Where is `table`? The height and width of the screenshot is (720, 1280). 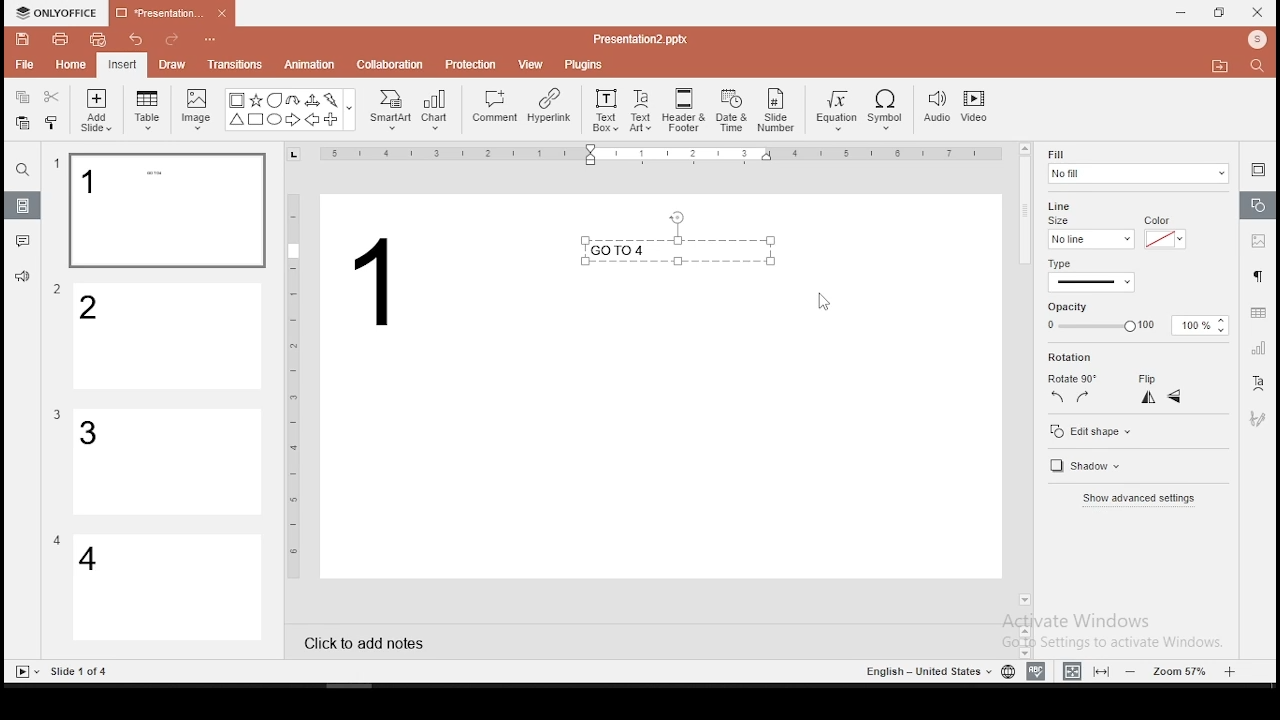
table is located at coordinates (148, 110).